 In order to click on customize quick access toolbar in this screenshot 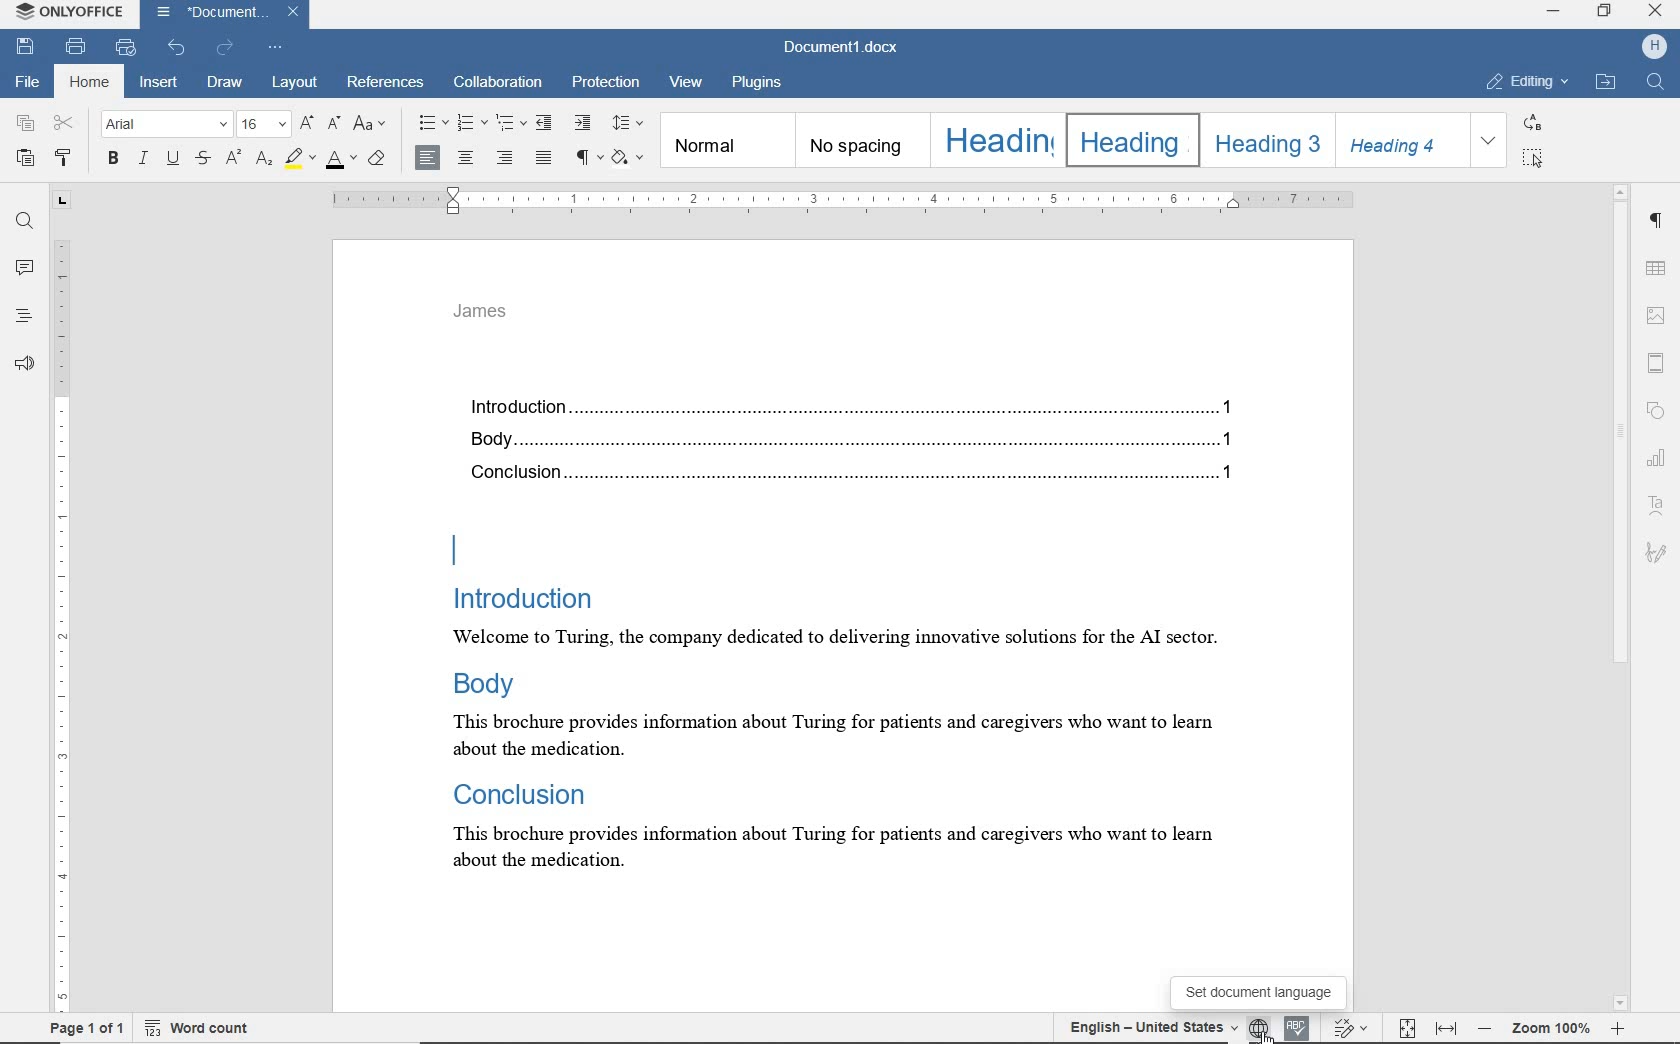, I will do `click(275, 46)`.